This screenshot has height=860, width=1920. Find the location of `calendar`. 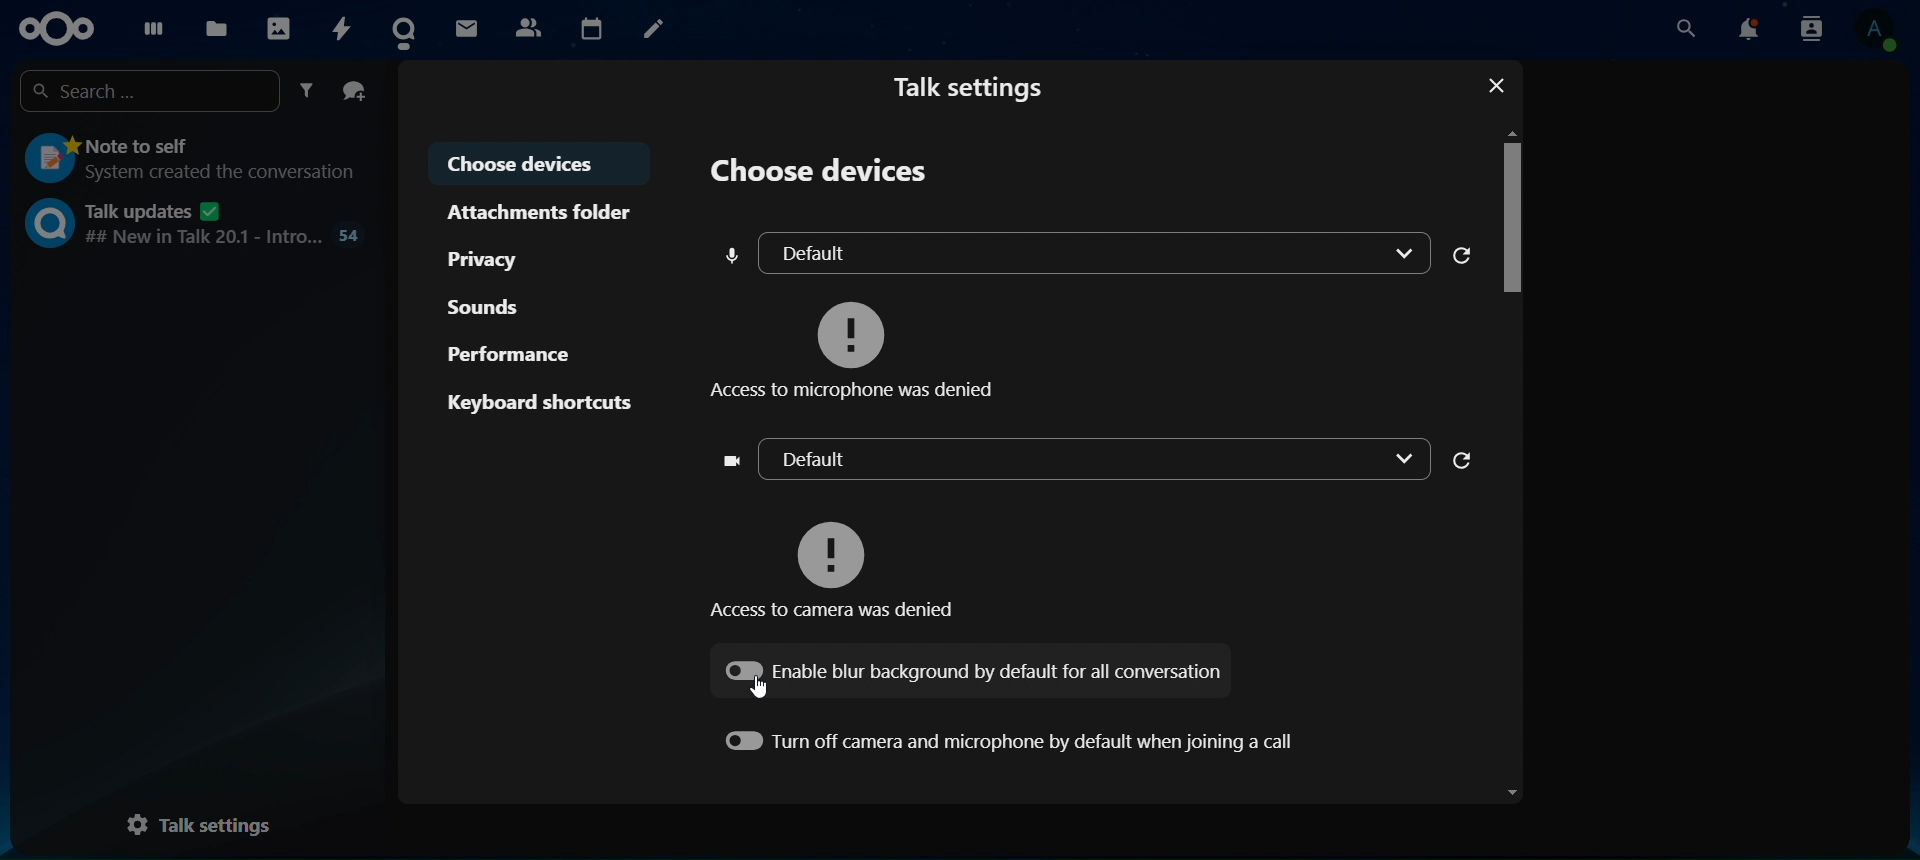

calendar is located at coordinates (590, 24).